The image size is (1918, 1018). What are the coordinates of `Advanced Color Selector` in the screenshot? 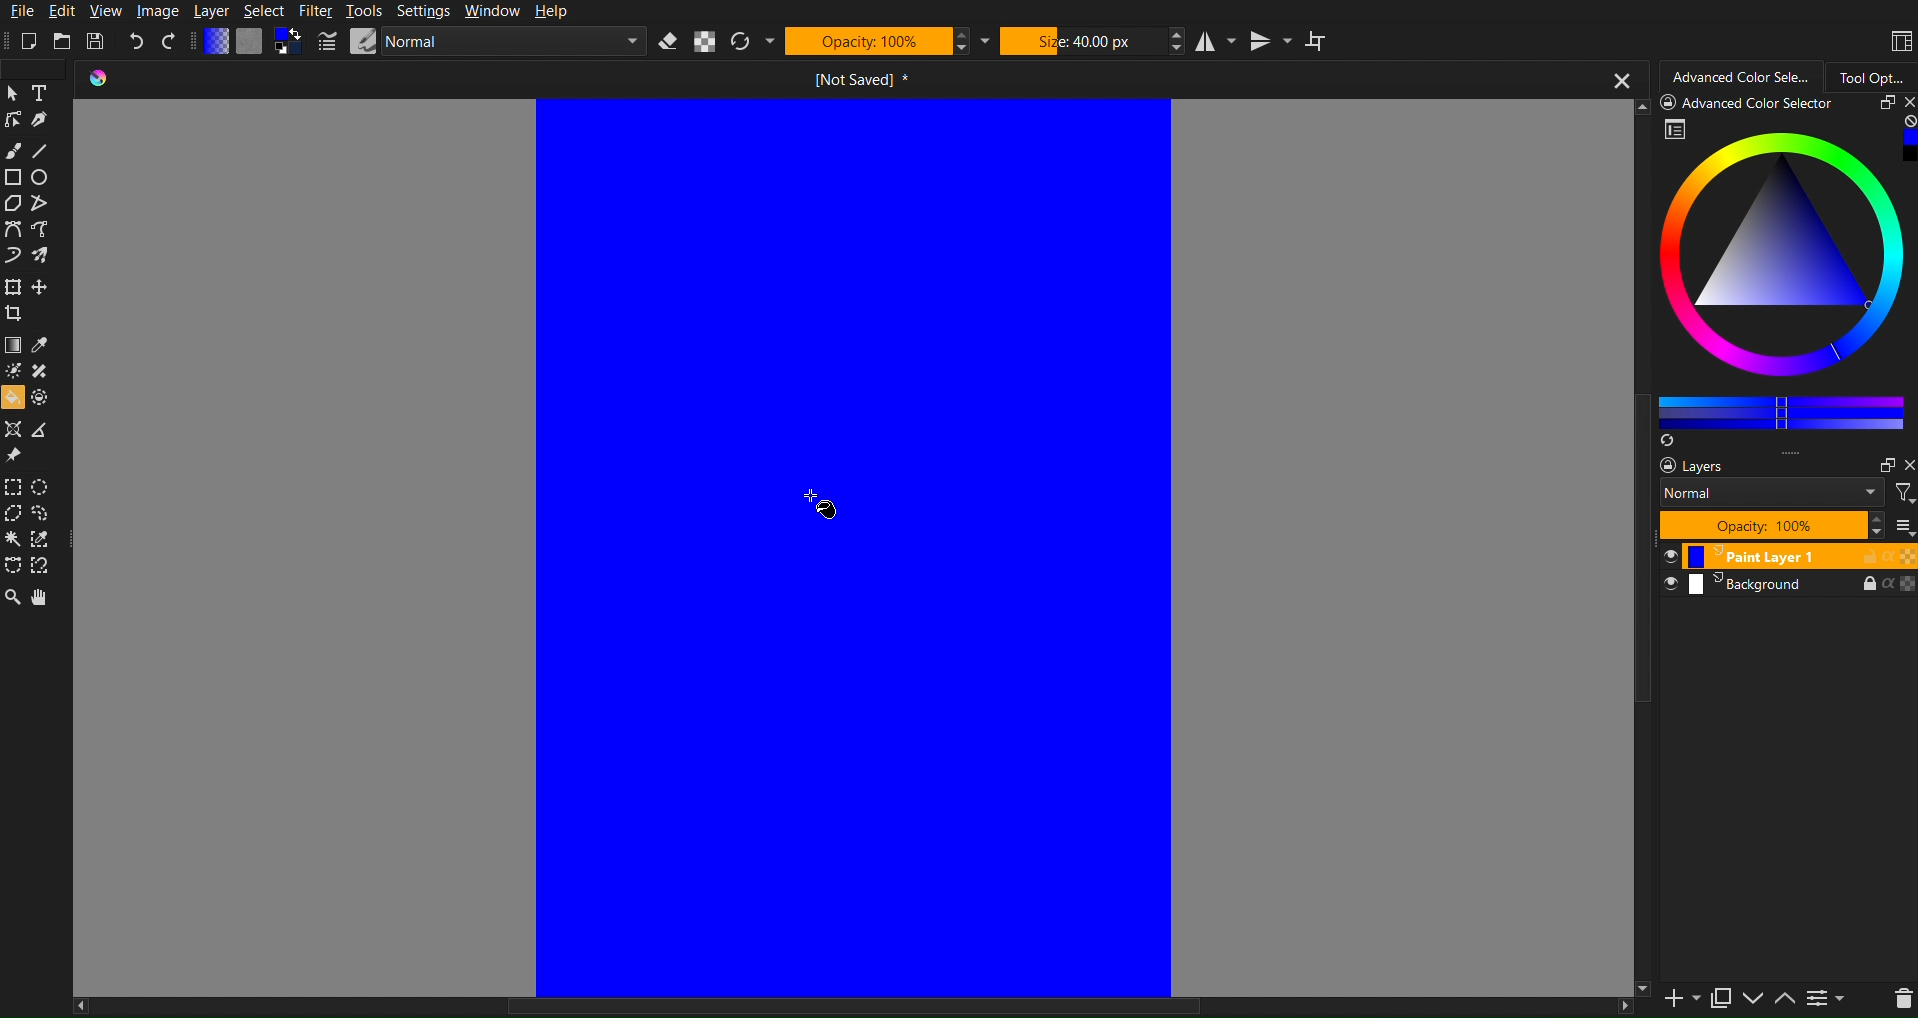 It's located at (1741, 74).